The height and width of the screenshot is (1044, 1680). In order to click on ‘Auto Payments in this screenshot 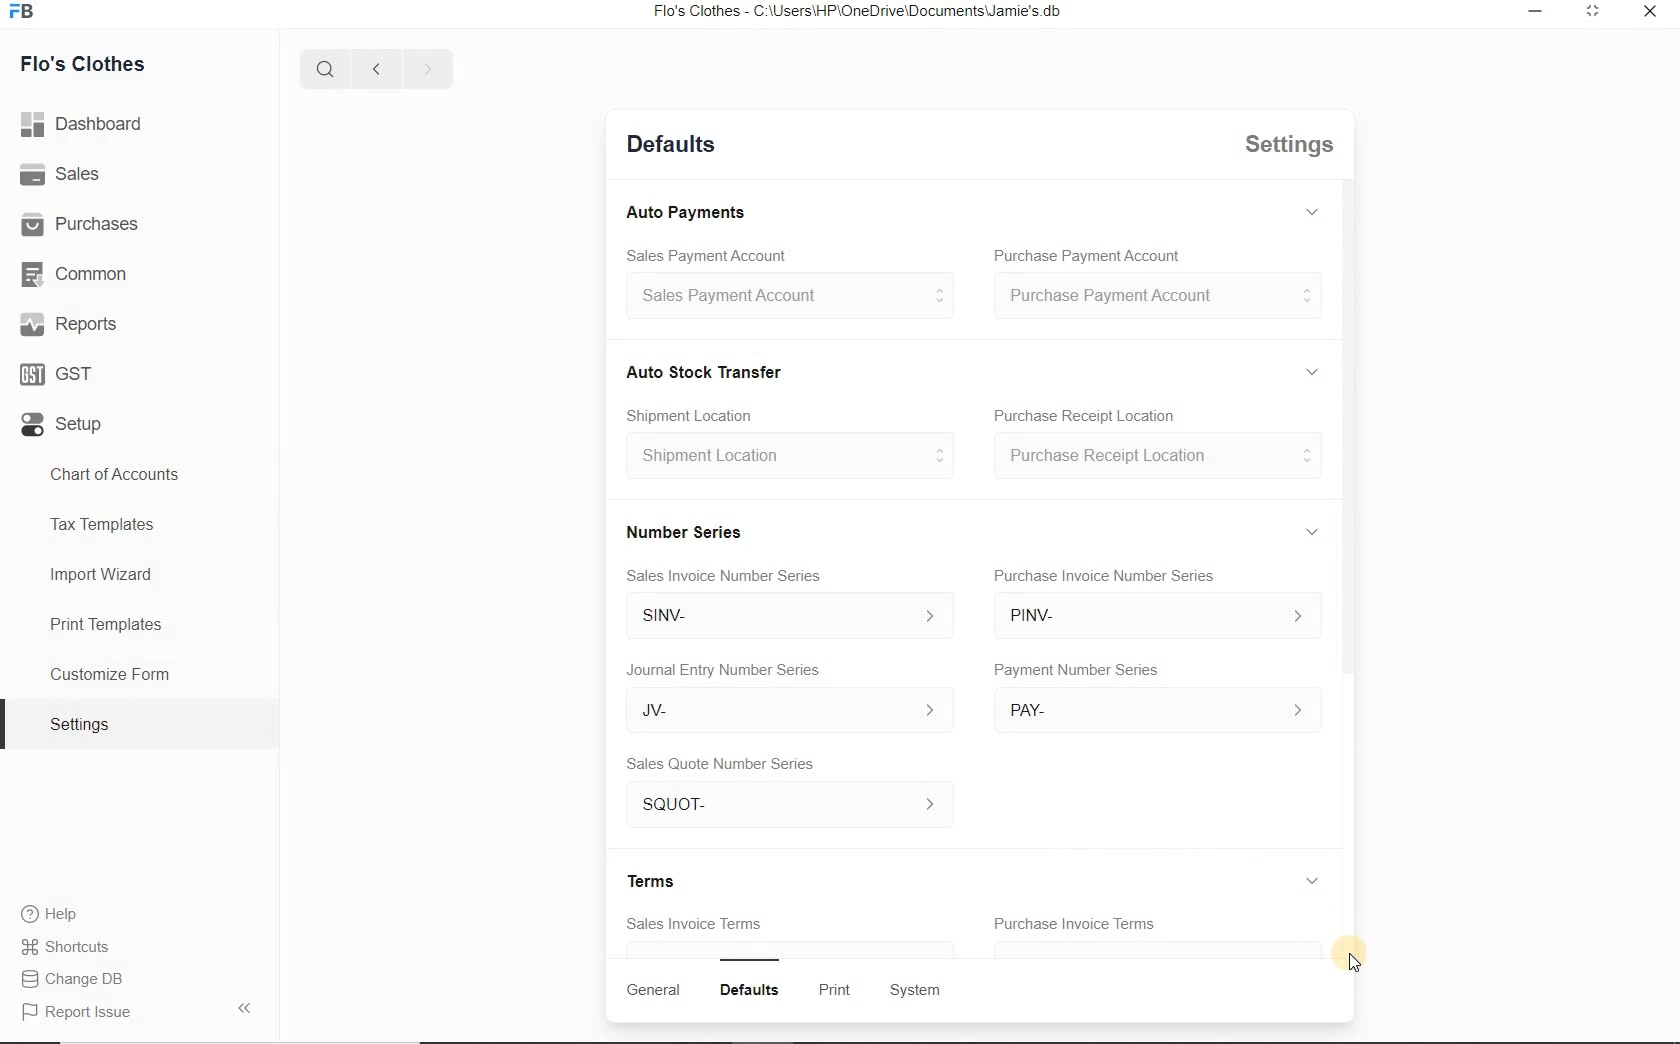, I will do `click(689, 213)`.